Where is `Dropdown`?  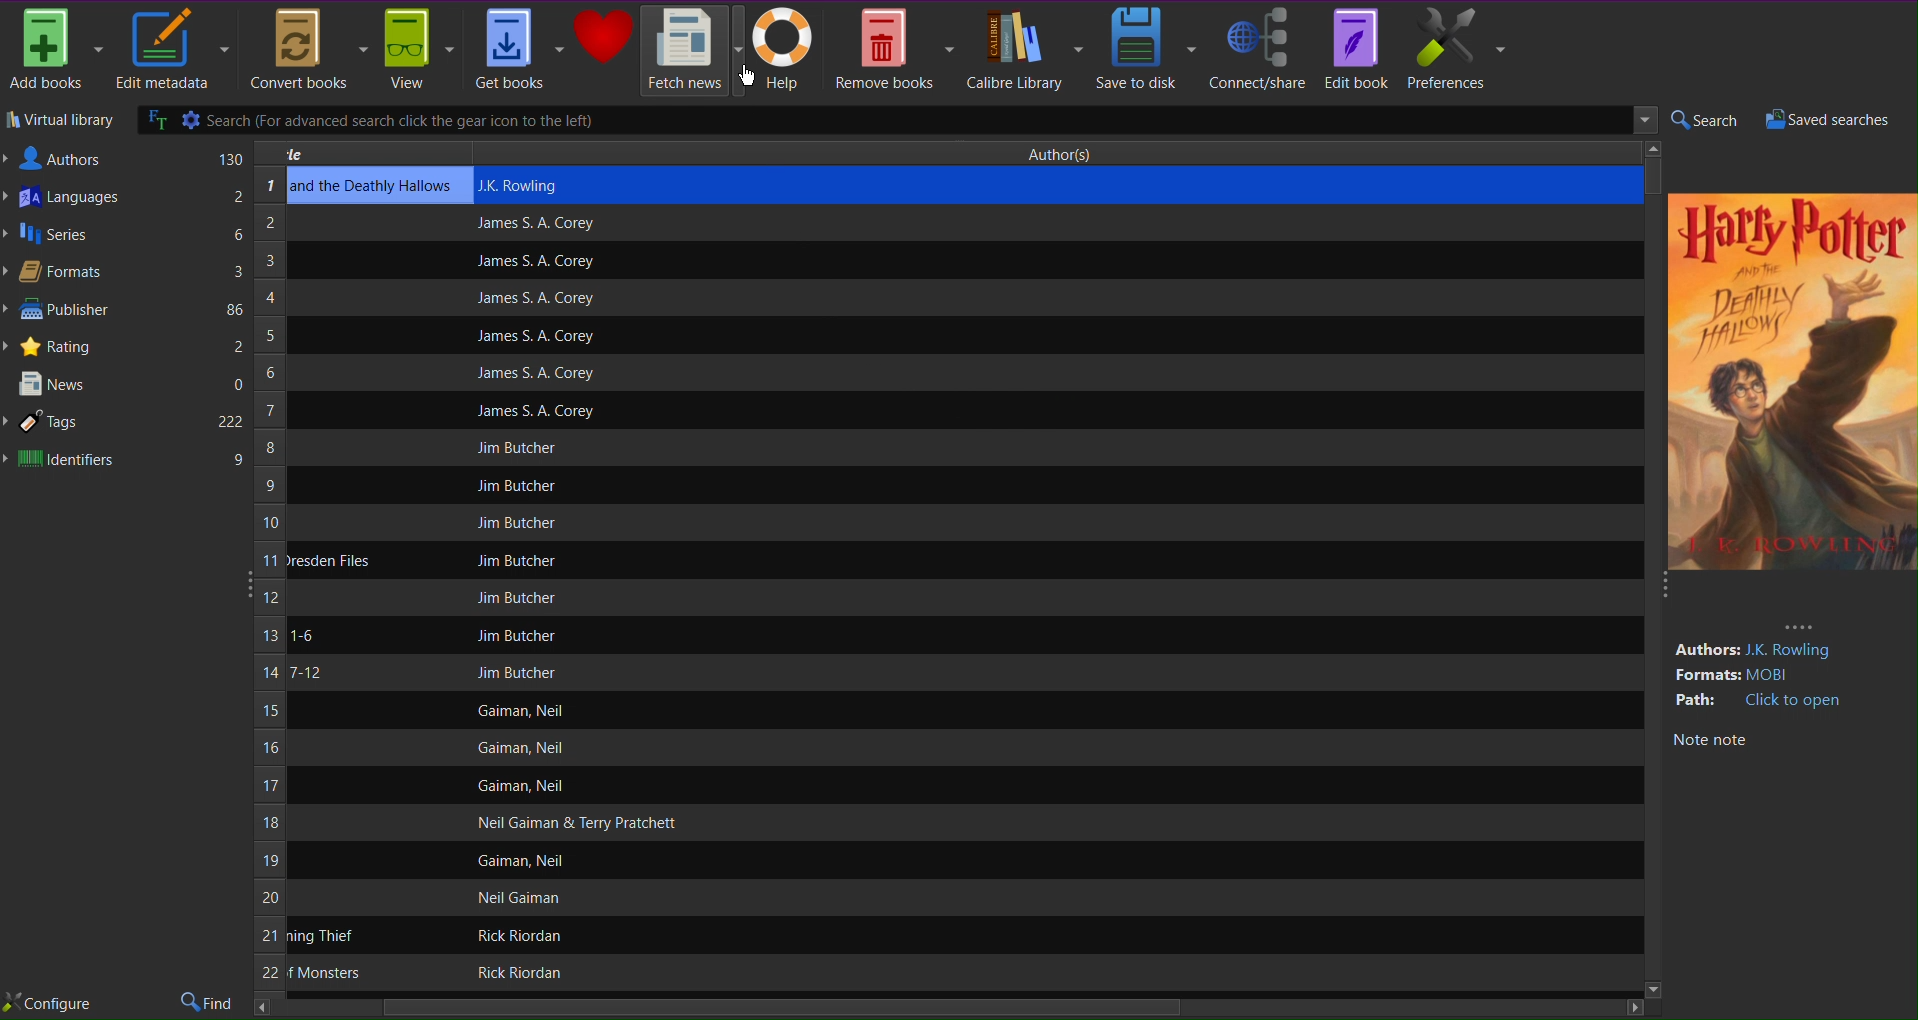
Dropdown is located at coordinates (1645, 121).